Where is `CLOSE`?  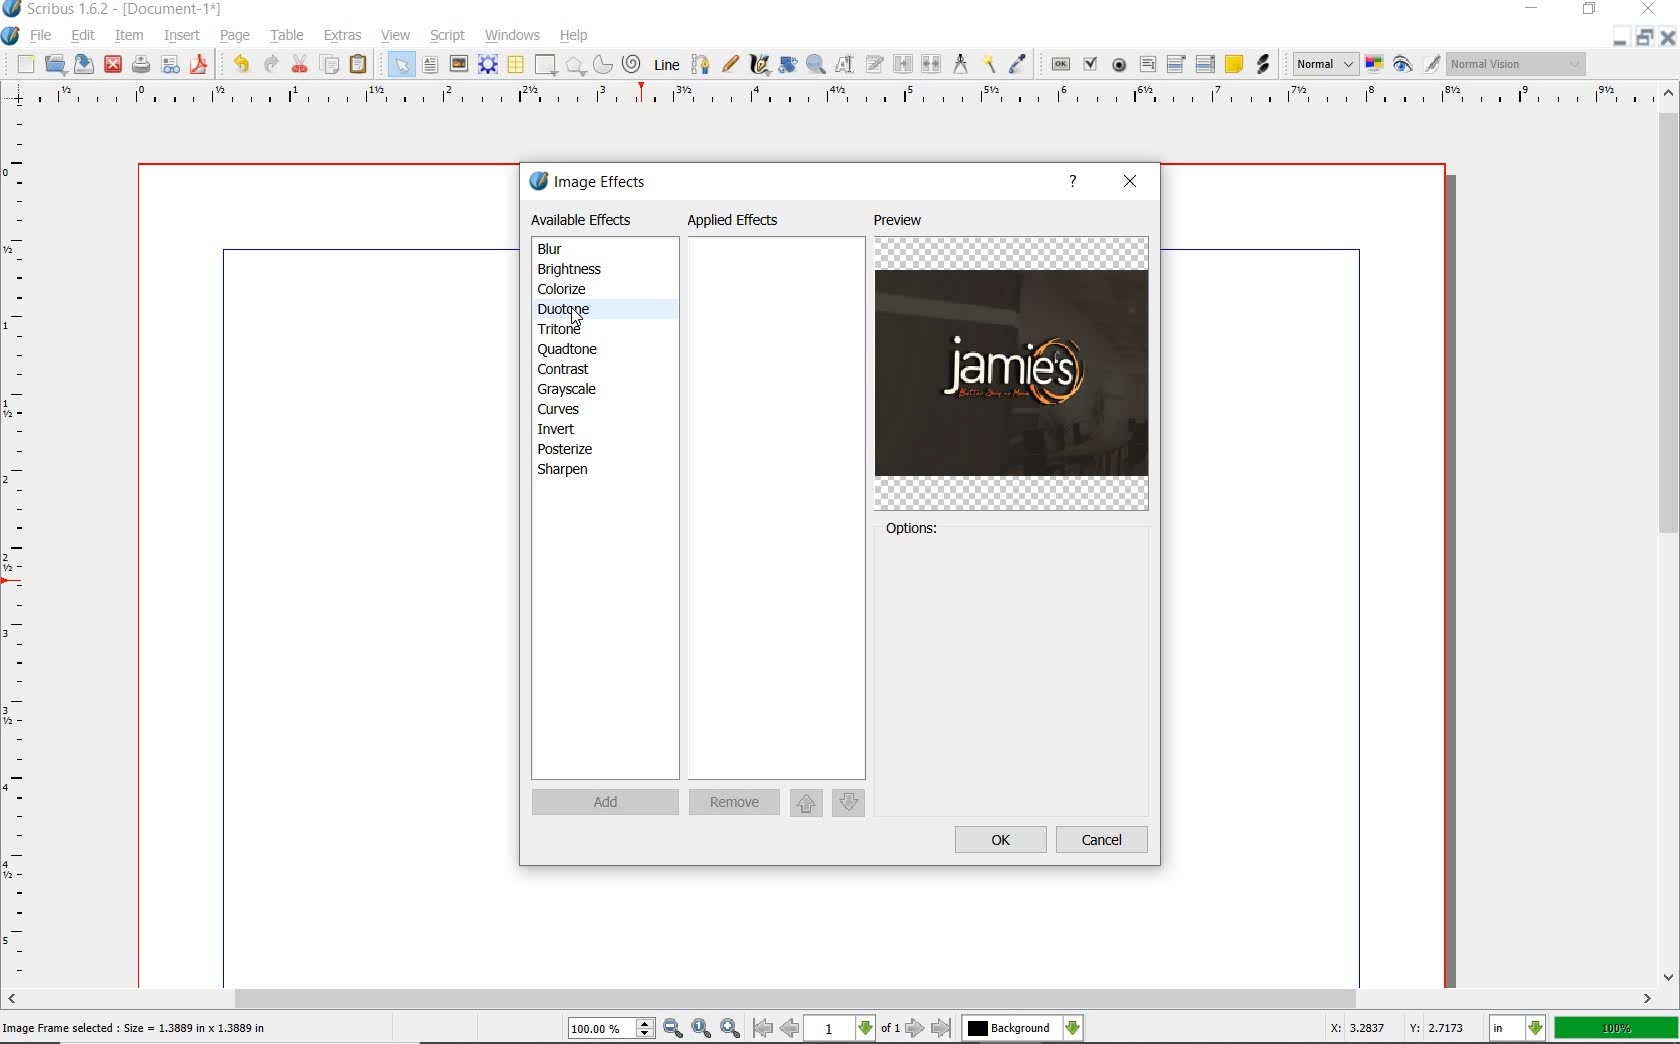
CLOSE is located at coordinates (1666, 37).